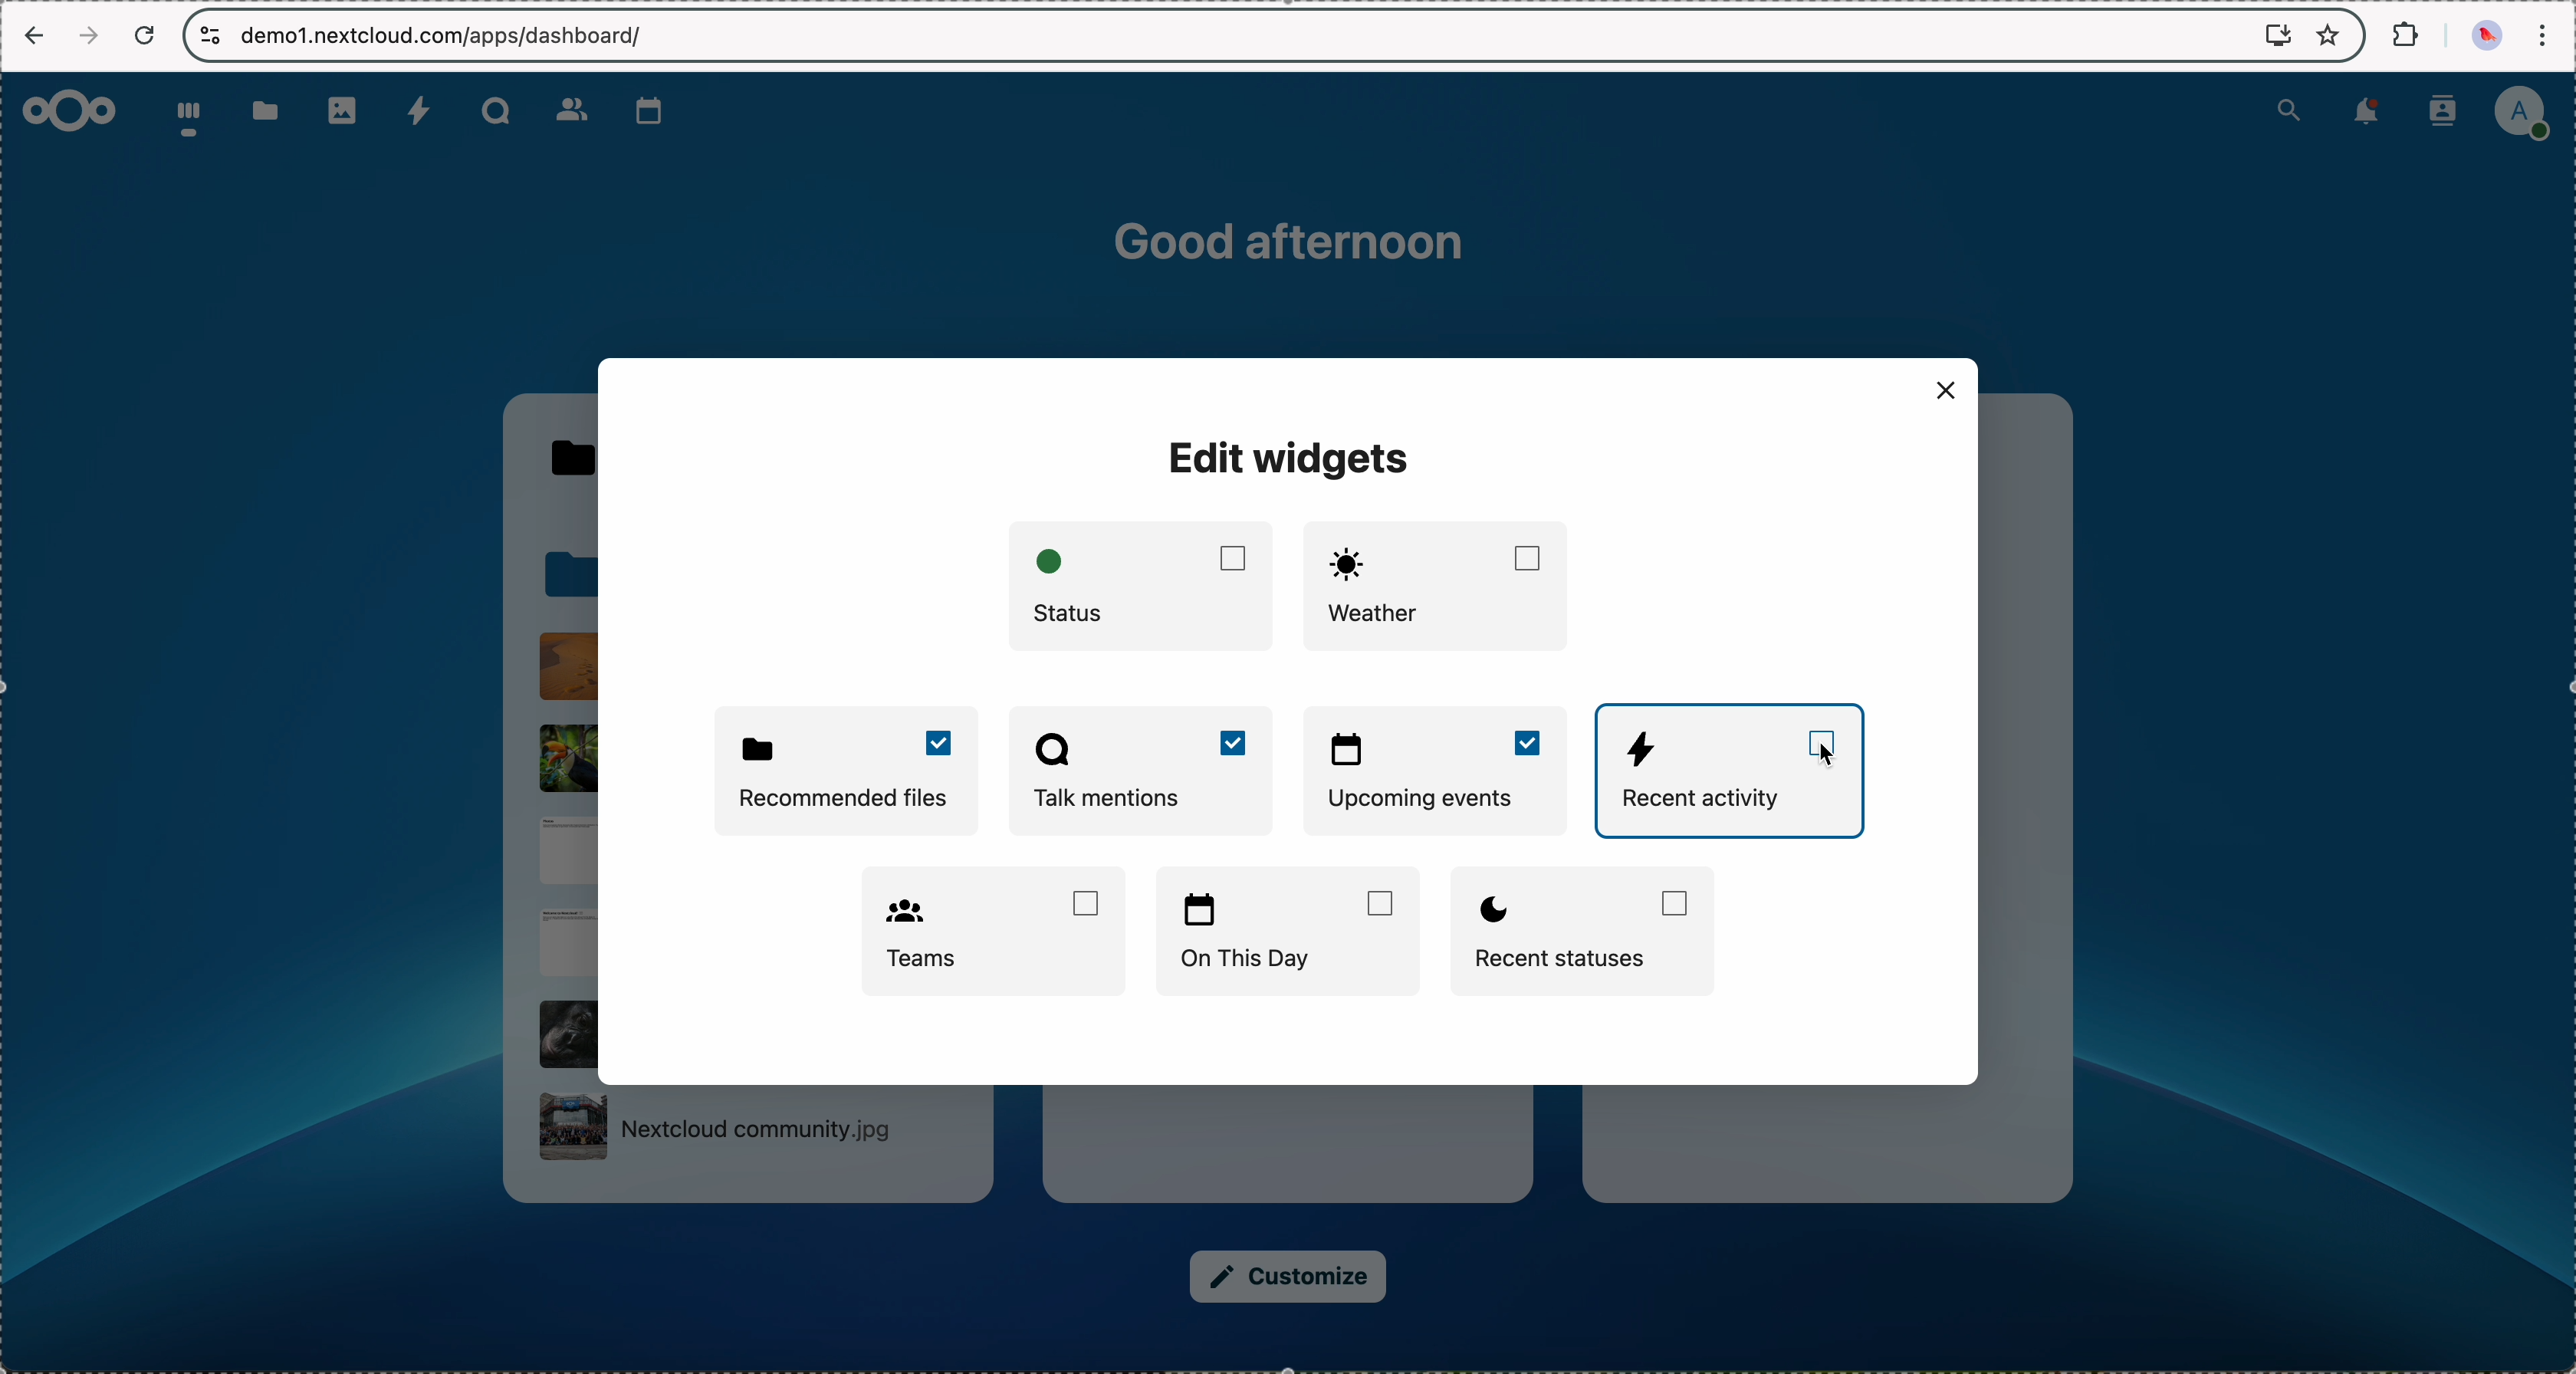  I want to click on enable Talk mentions, so click(1141, 772).